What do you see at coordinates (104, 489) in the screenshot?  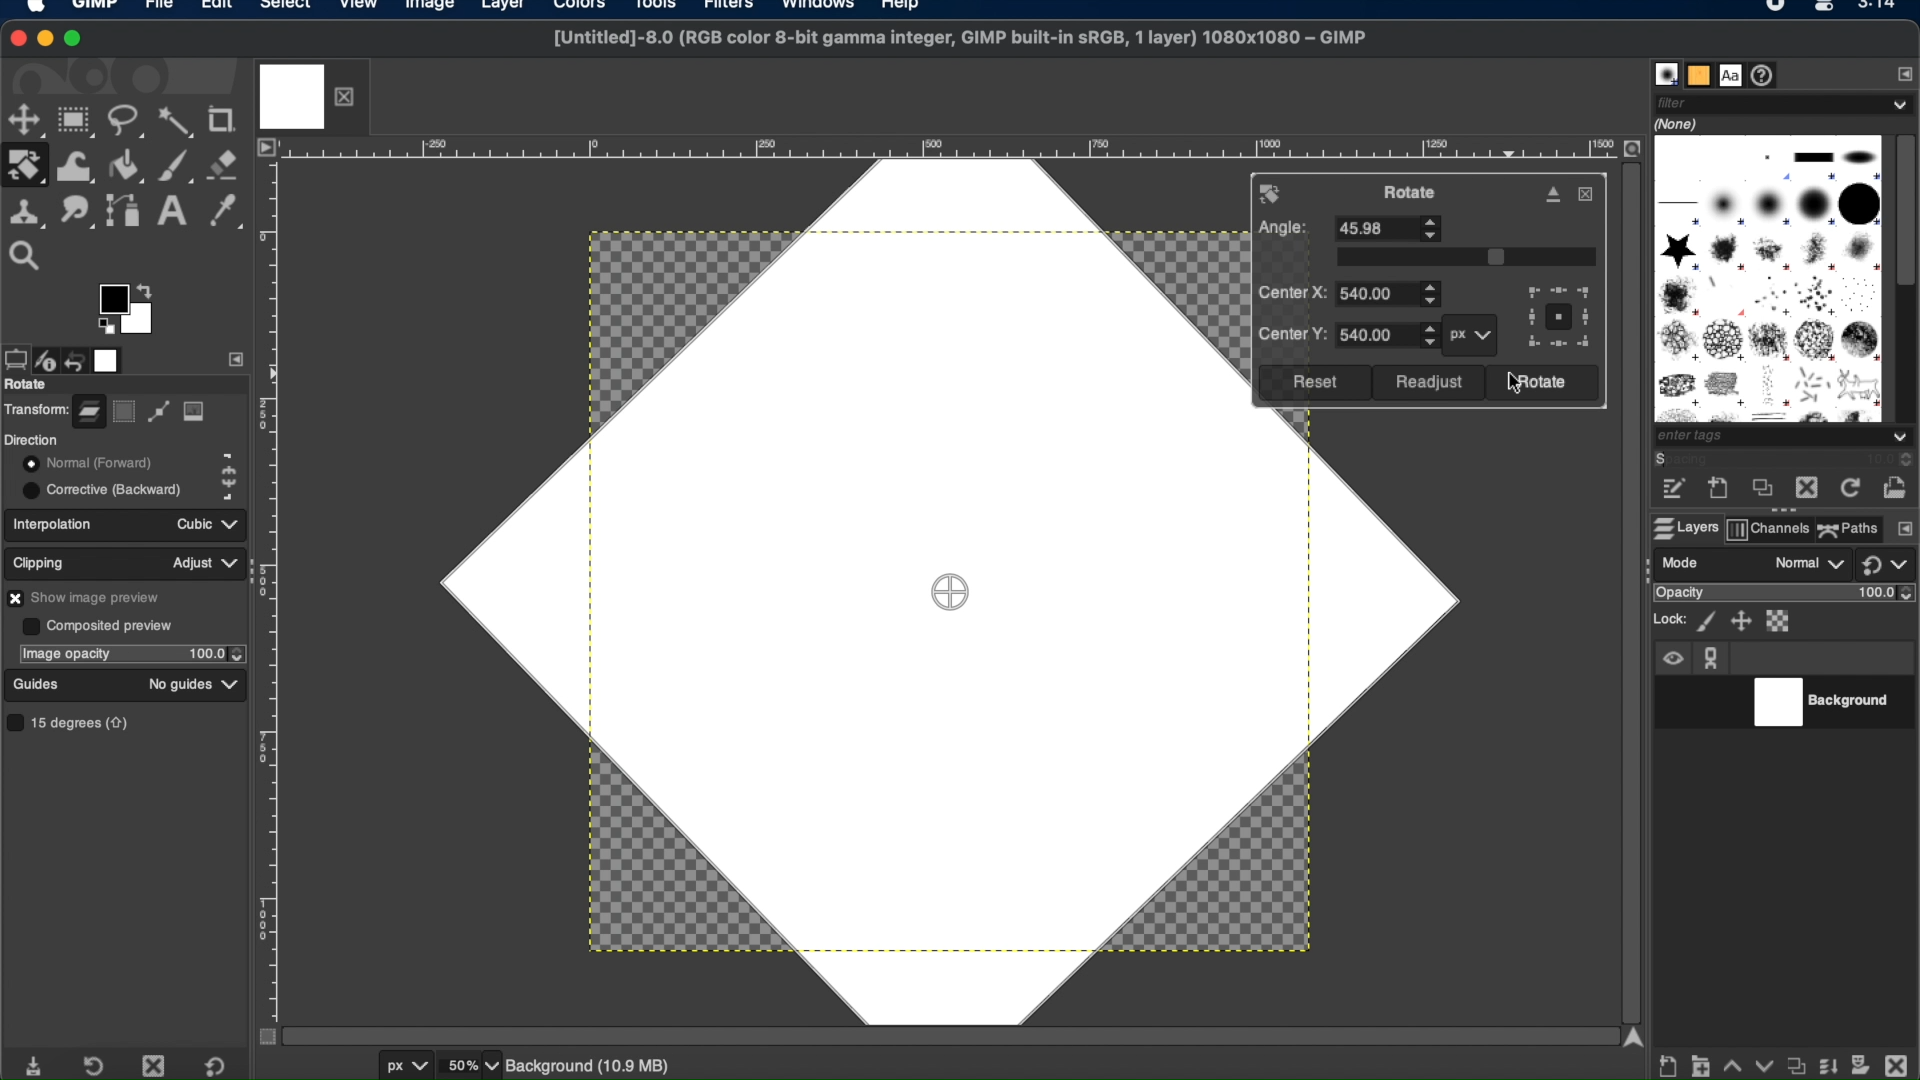 I see `corrective backward toggle` at bounding box center [104, 489].